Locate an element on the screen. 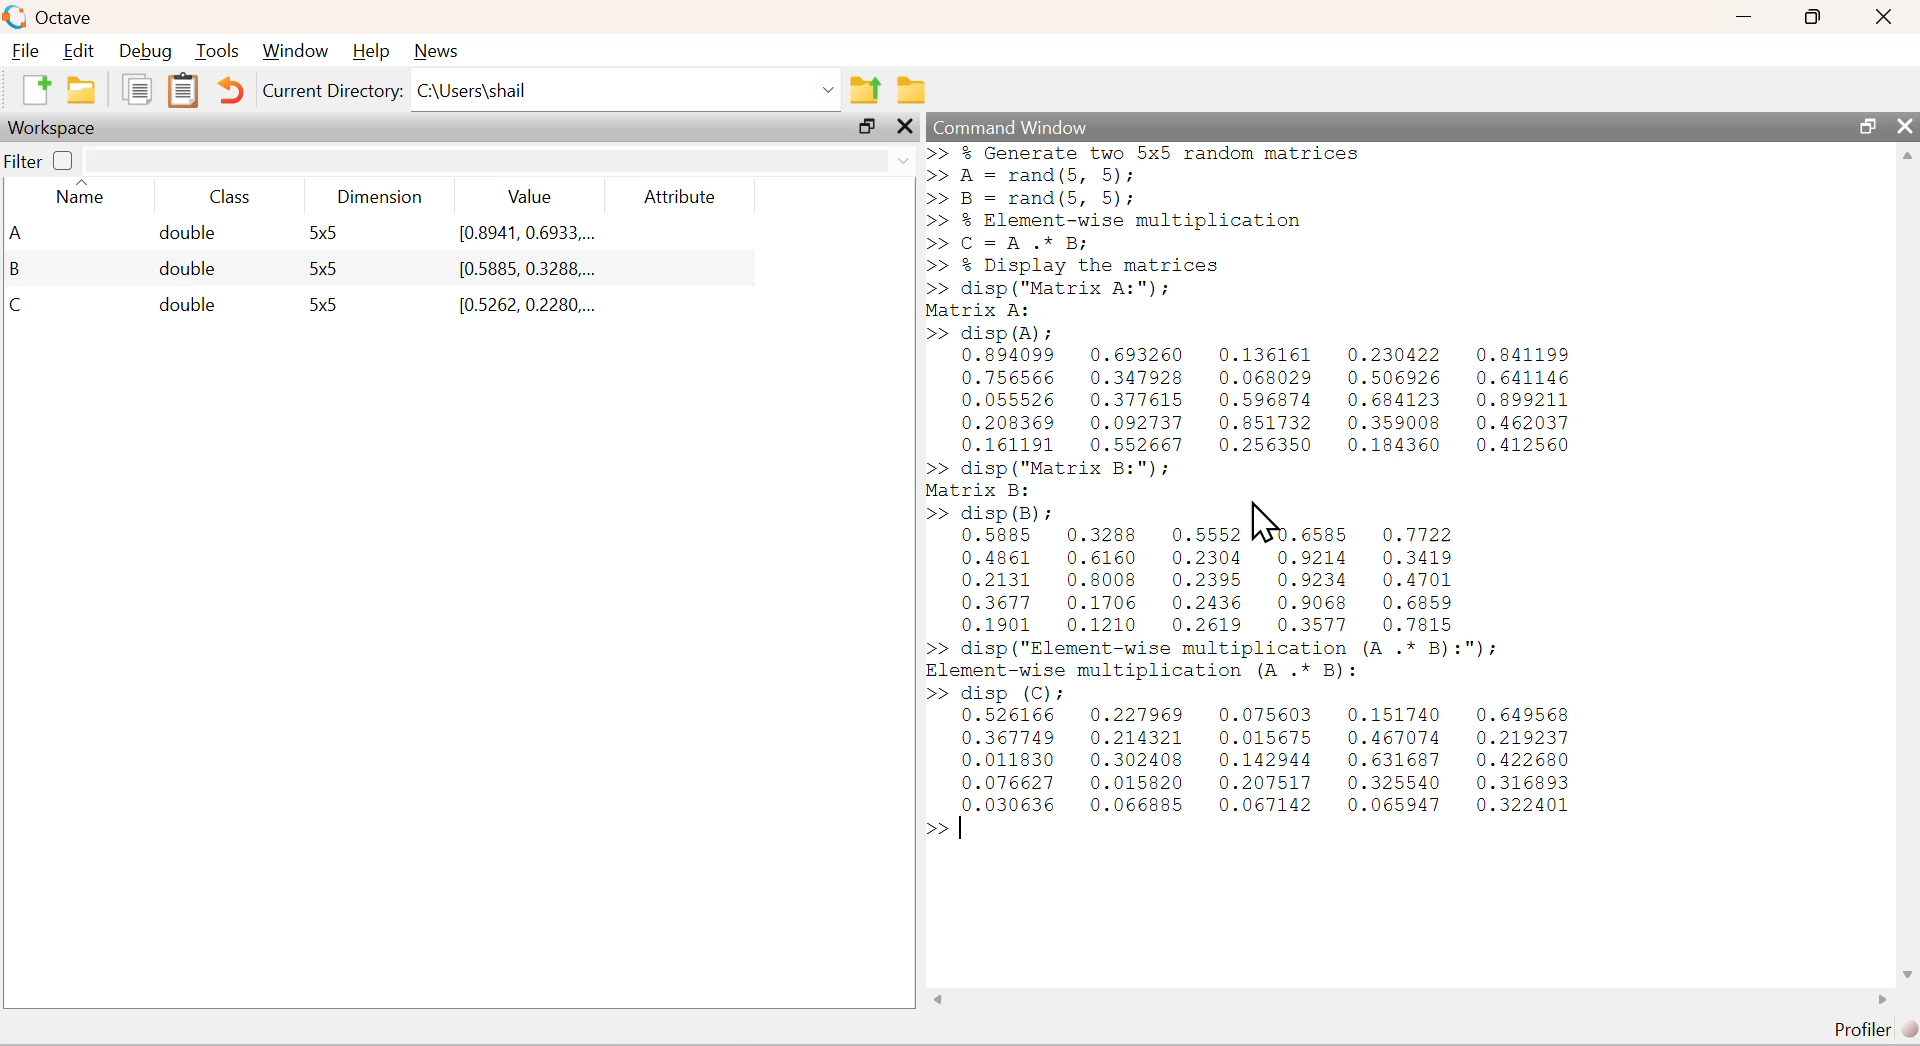 The image size is (1920, 1046). >> % Generate two 5x5 random matrices

>> A = rand(5, 5);

>> B = rand(5, 5);

>> % Element-wise multiplication

>> C=A.* B;

>> % Display the matrices

>> disp ("Matrix A:");

Matrix A:

>> disp (BR);
0.894099 0.693260 0.136161 0.230422 0.841199
0.756566 0.347928 0.068029 0.506926 0.641146
0.055526 0.377615 0.596874 0.684123 0.899211
0.208369 0.092737 0.851732 0.359008 0.462037
0.161191 0.552667 0.256350 0.184360 0.412560

>> disp ("Matrix B:");

Matrix B:

>> disp(B) NS
0.5885 0.3288 0.5552 .6585 0.7722
0.4861 0.6160 0.2304 0.9214 0.3419
0.2131 0.8008 0.2395 0.9234 0.4701
0.3677 0.1706 0.2436 0.9068 0.6859
0.1901 0.1210 0.2619 0.3577 0.7815

>> disp ("Element-wise multiplication (A .* B):");

Element-wise multiplication (A .* B):

>> disp (C):
0.526166 0.227969 0.075603 0.151740 0.649568
0.367749 0.214321 0.015675 0.467074 0.219237
0.011830 0.302408 0.142944 0.631687 0.422680
0.076627 0.015820 0.207517 0.325540 0.316893
proeese 0.066885 0.067142 0.065947 0.322401

>> is located at coordinates (1284, 502).